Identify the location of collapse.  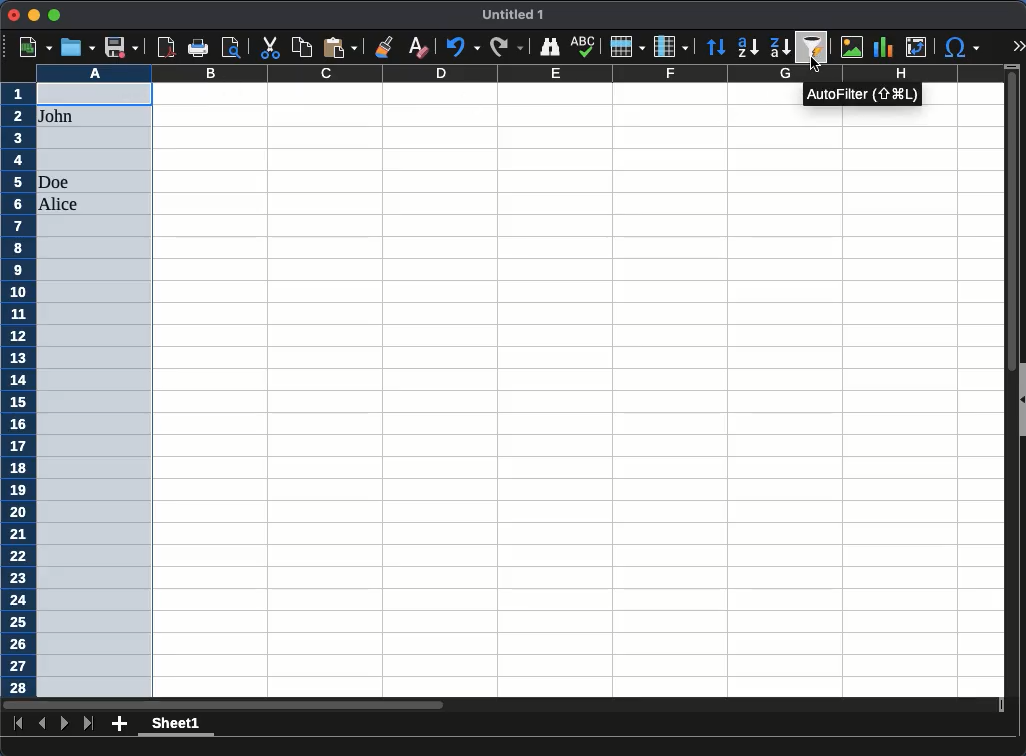
(1020, 400).